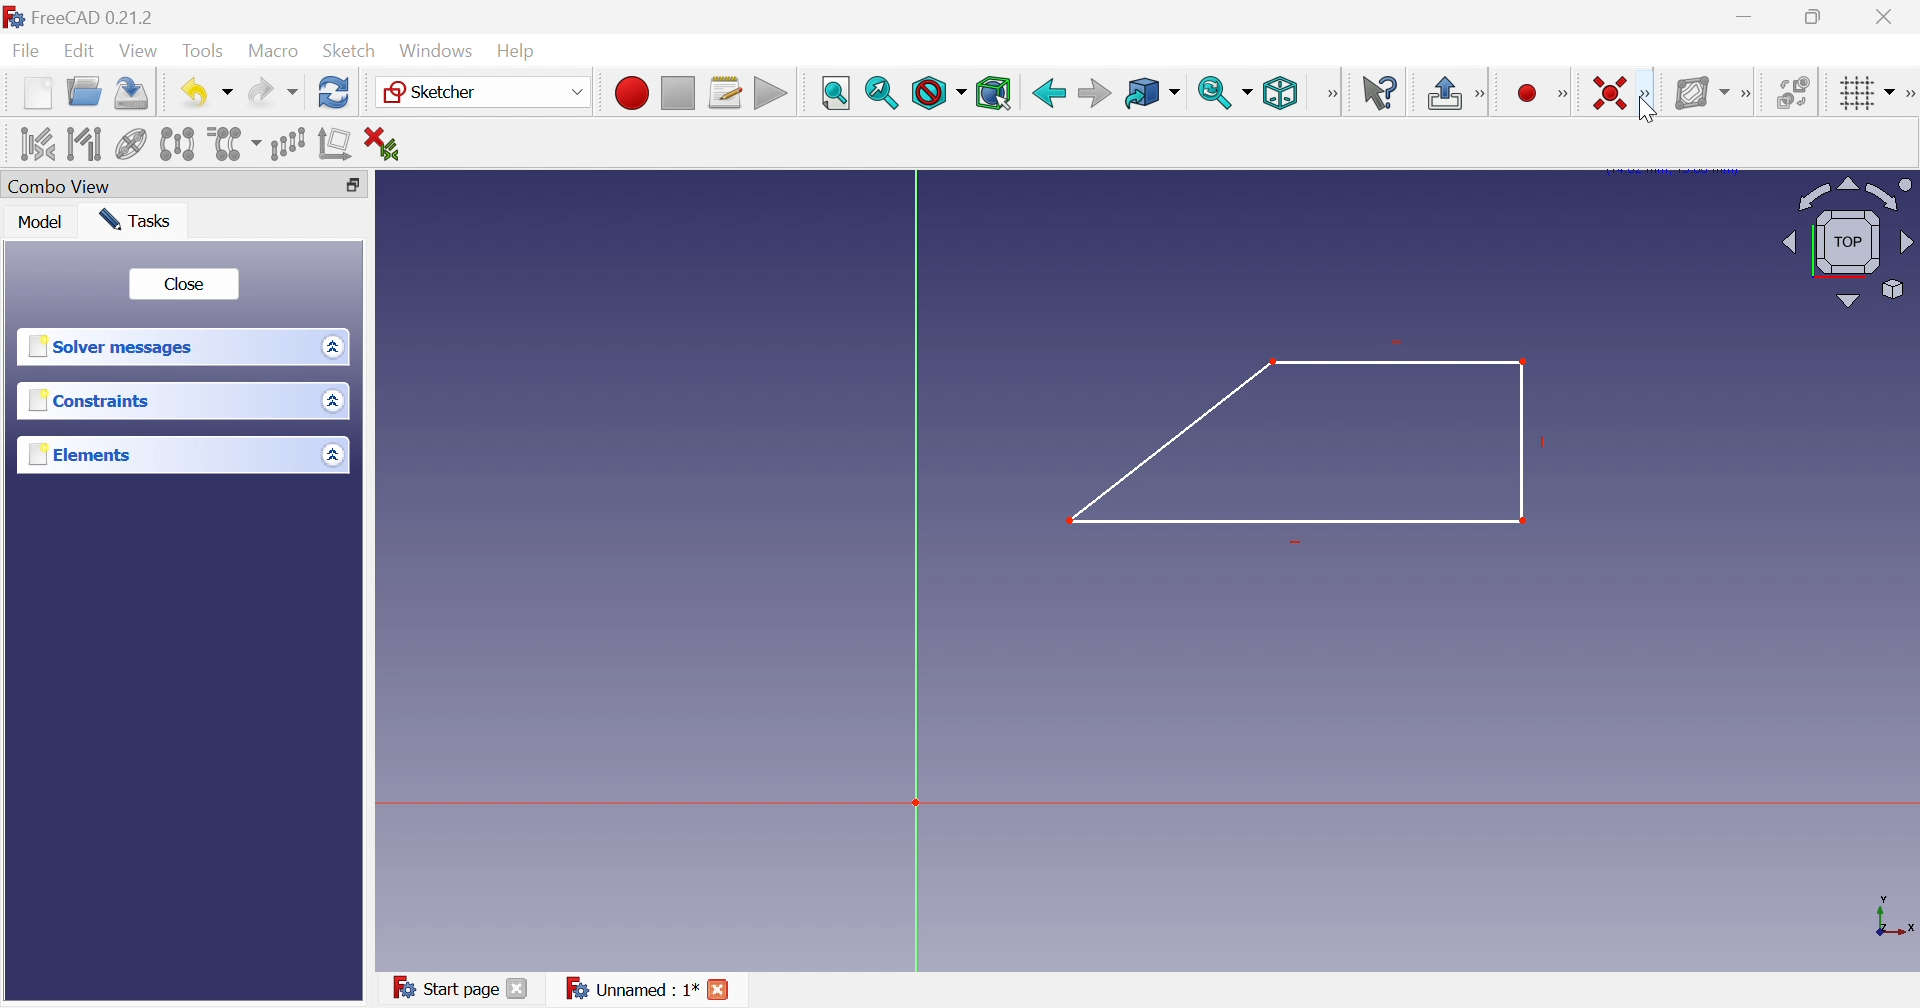  What do you see at coordinates (334, 402) in the screenshot?
I see `Drop Down` at bounding box center [334, 402].